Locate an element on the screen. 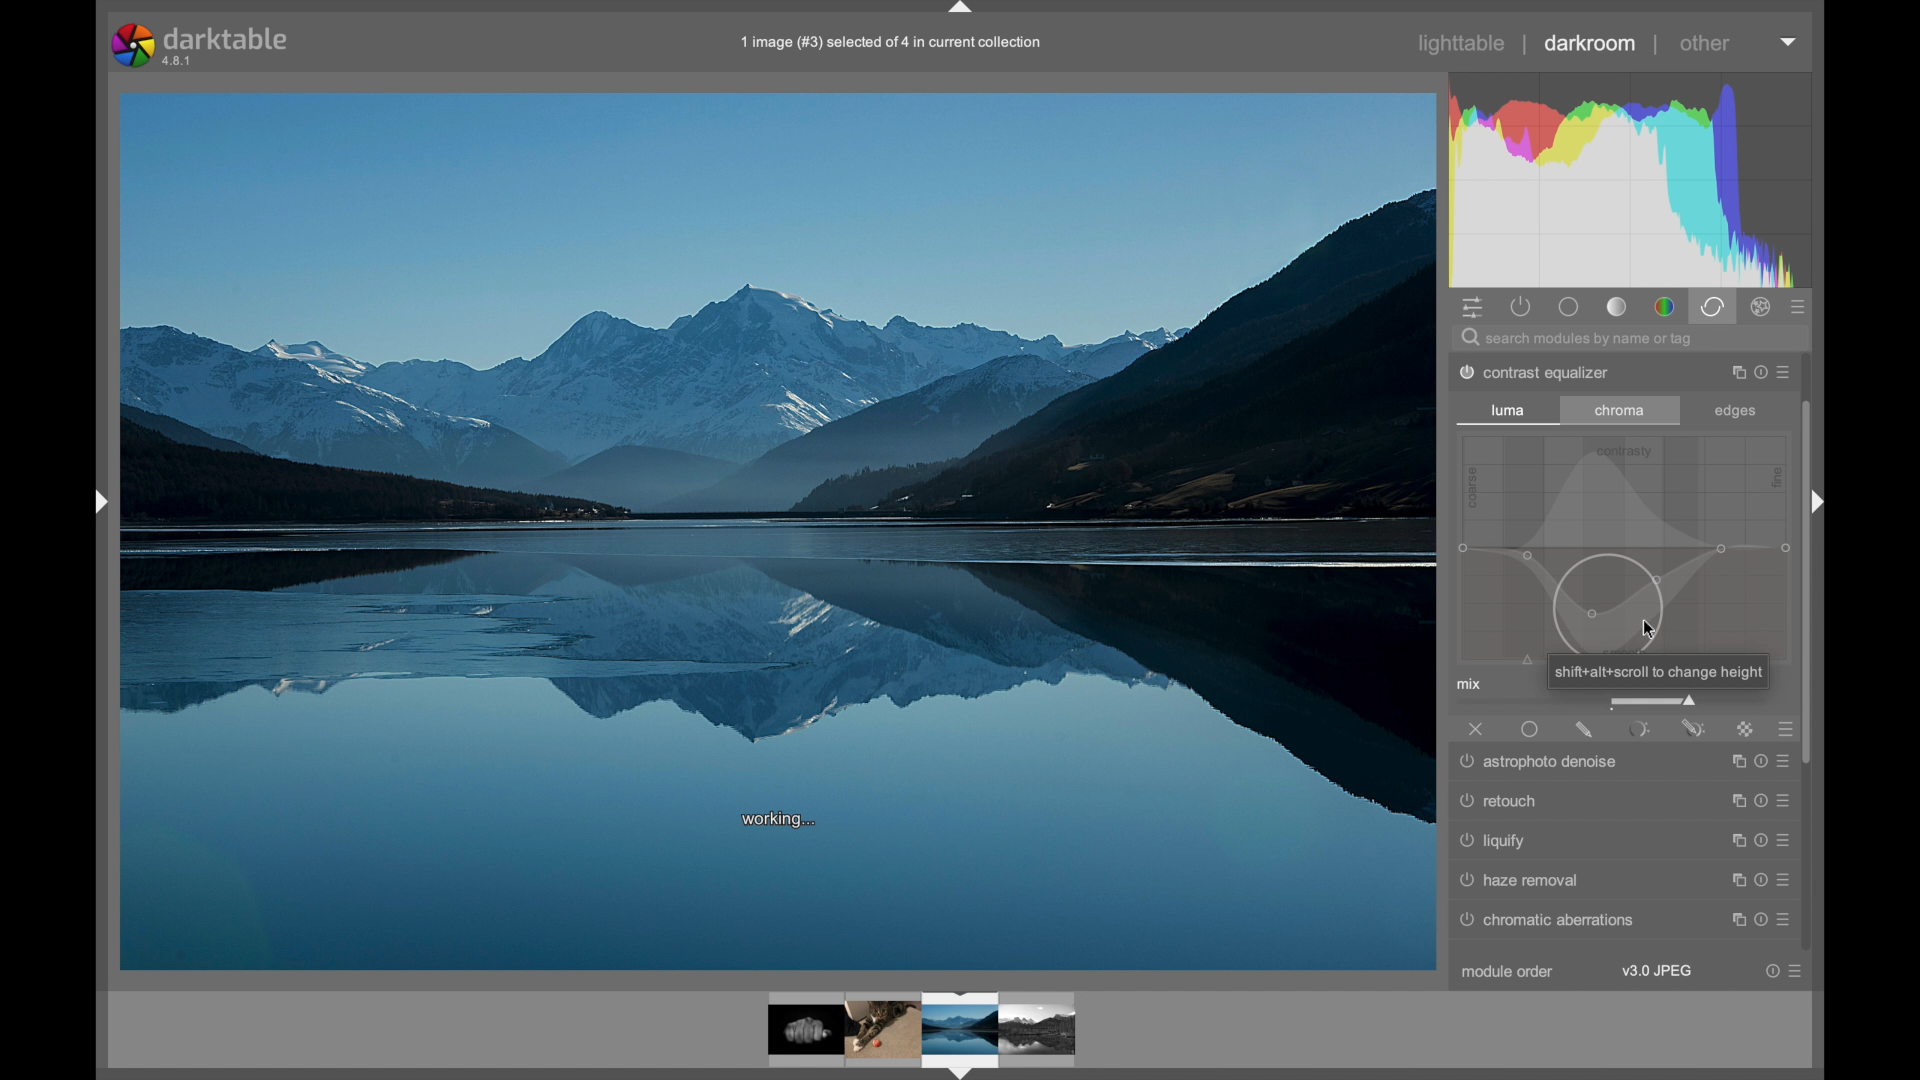  module order is located at coordinates (1510, 973).